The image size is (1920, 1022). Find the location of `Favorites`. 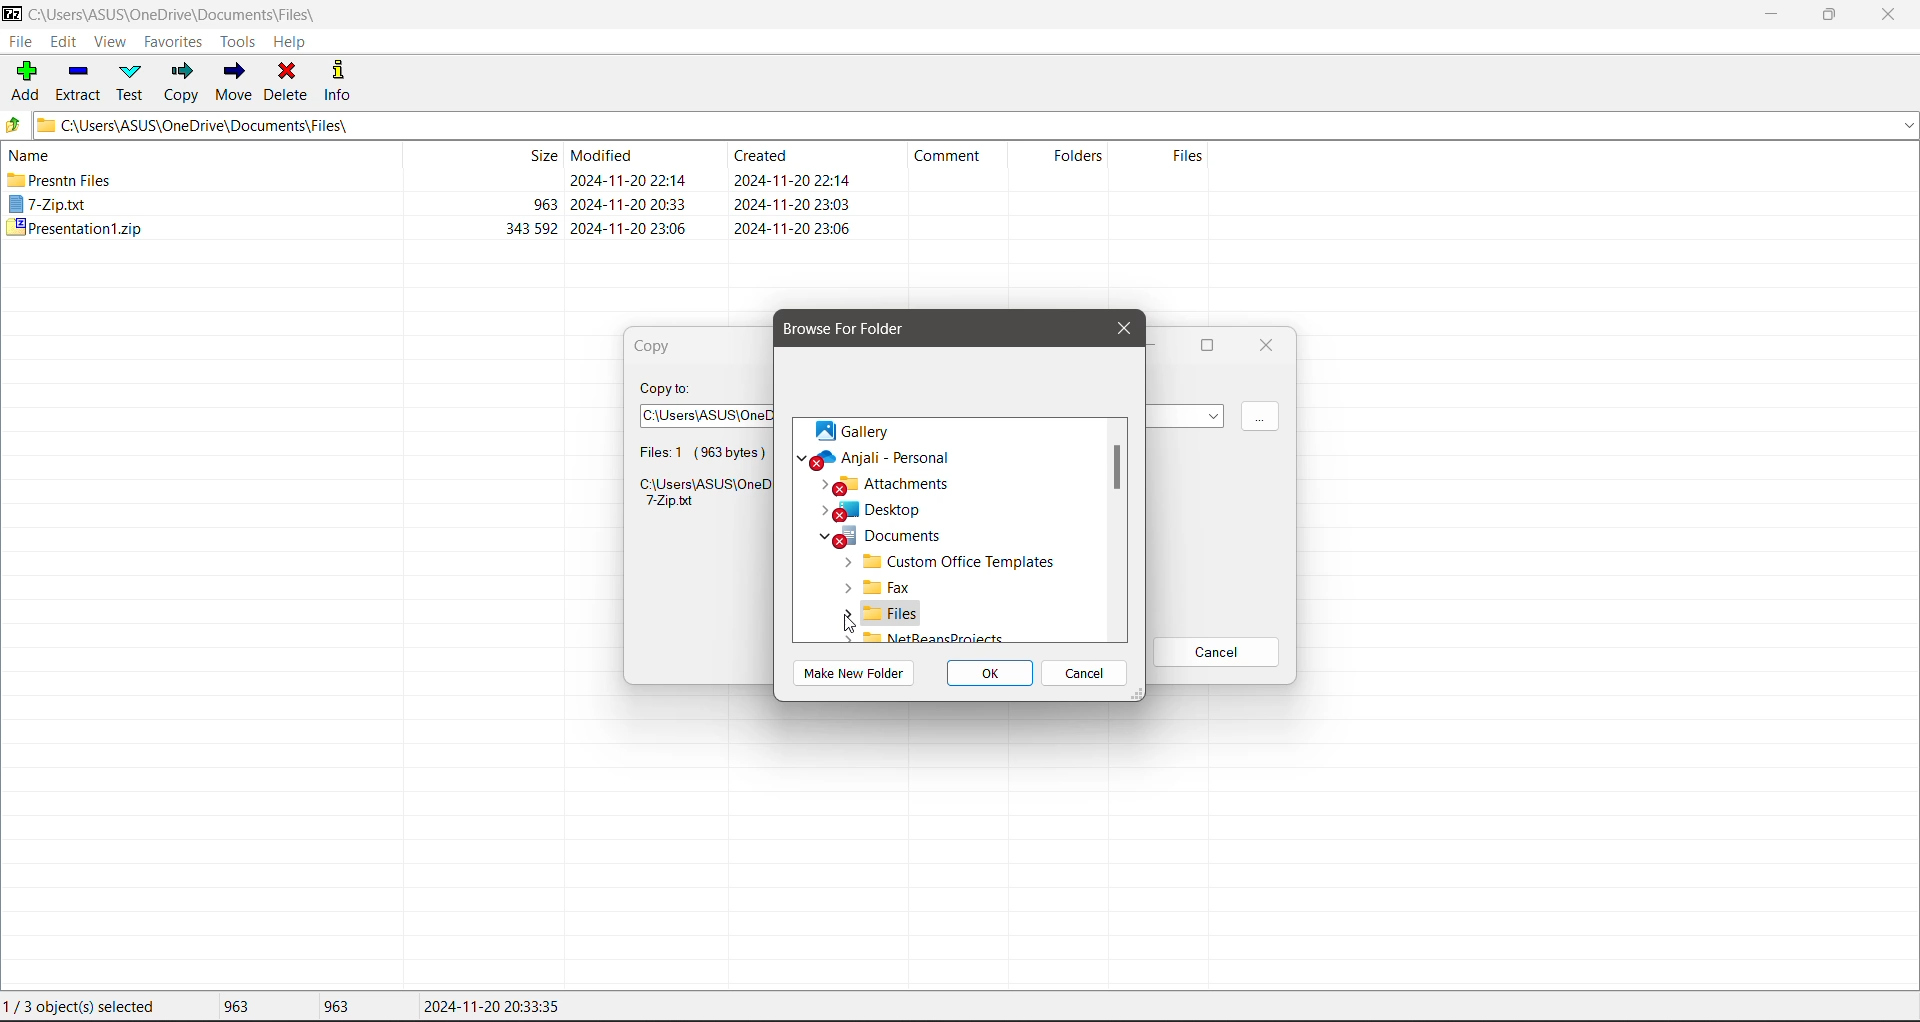

Favorites is located at coordinates (171, 41).